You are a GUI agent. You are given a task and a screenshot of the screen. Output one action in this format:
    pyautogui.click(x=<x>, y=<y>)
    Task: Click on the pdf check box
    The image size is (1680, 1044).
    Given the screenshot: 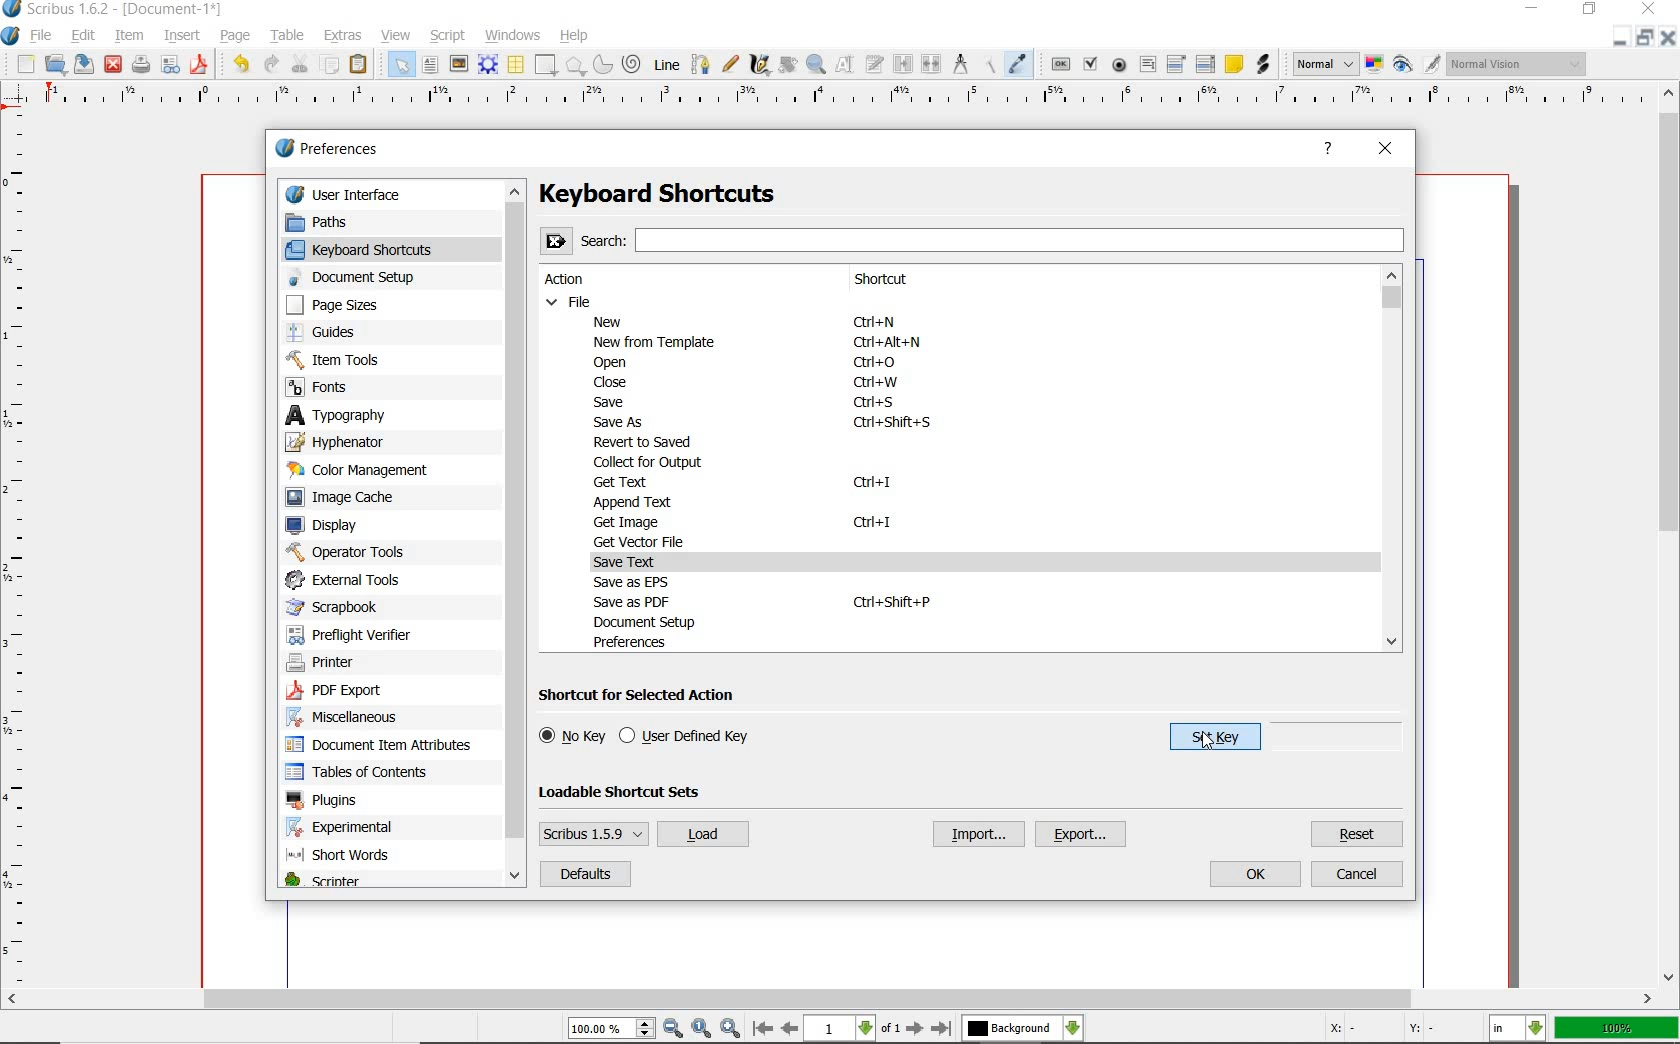 What is the action you would take?
    pyautogui.click(x=1090, y=63)
    